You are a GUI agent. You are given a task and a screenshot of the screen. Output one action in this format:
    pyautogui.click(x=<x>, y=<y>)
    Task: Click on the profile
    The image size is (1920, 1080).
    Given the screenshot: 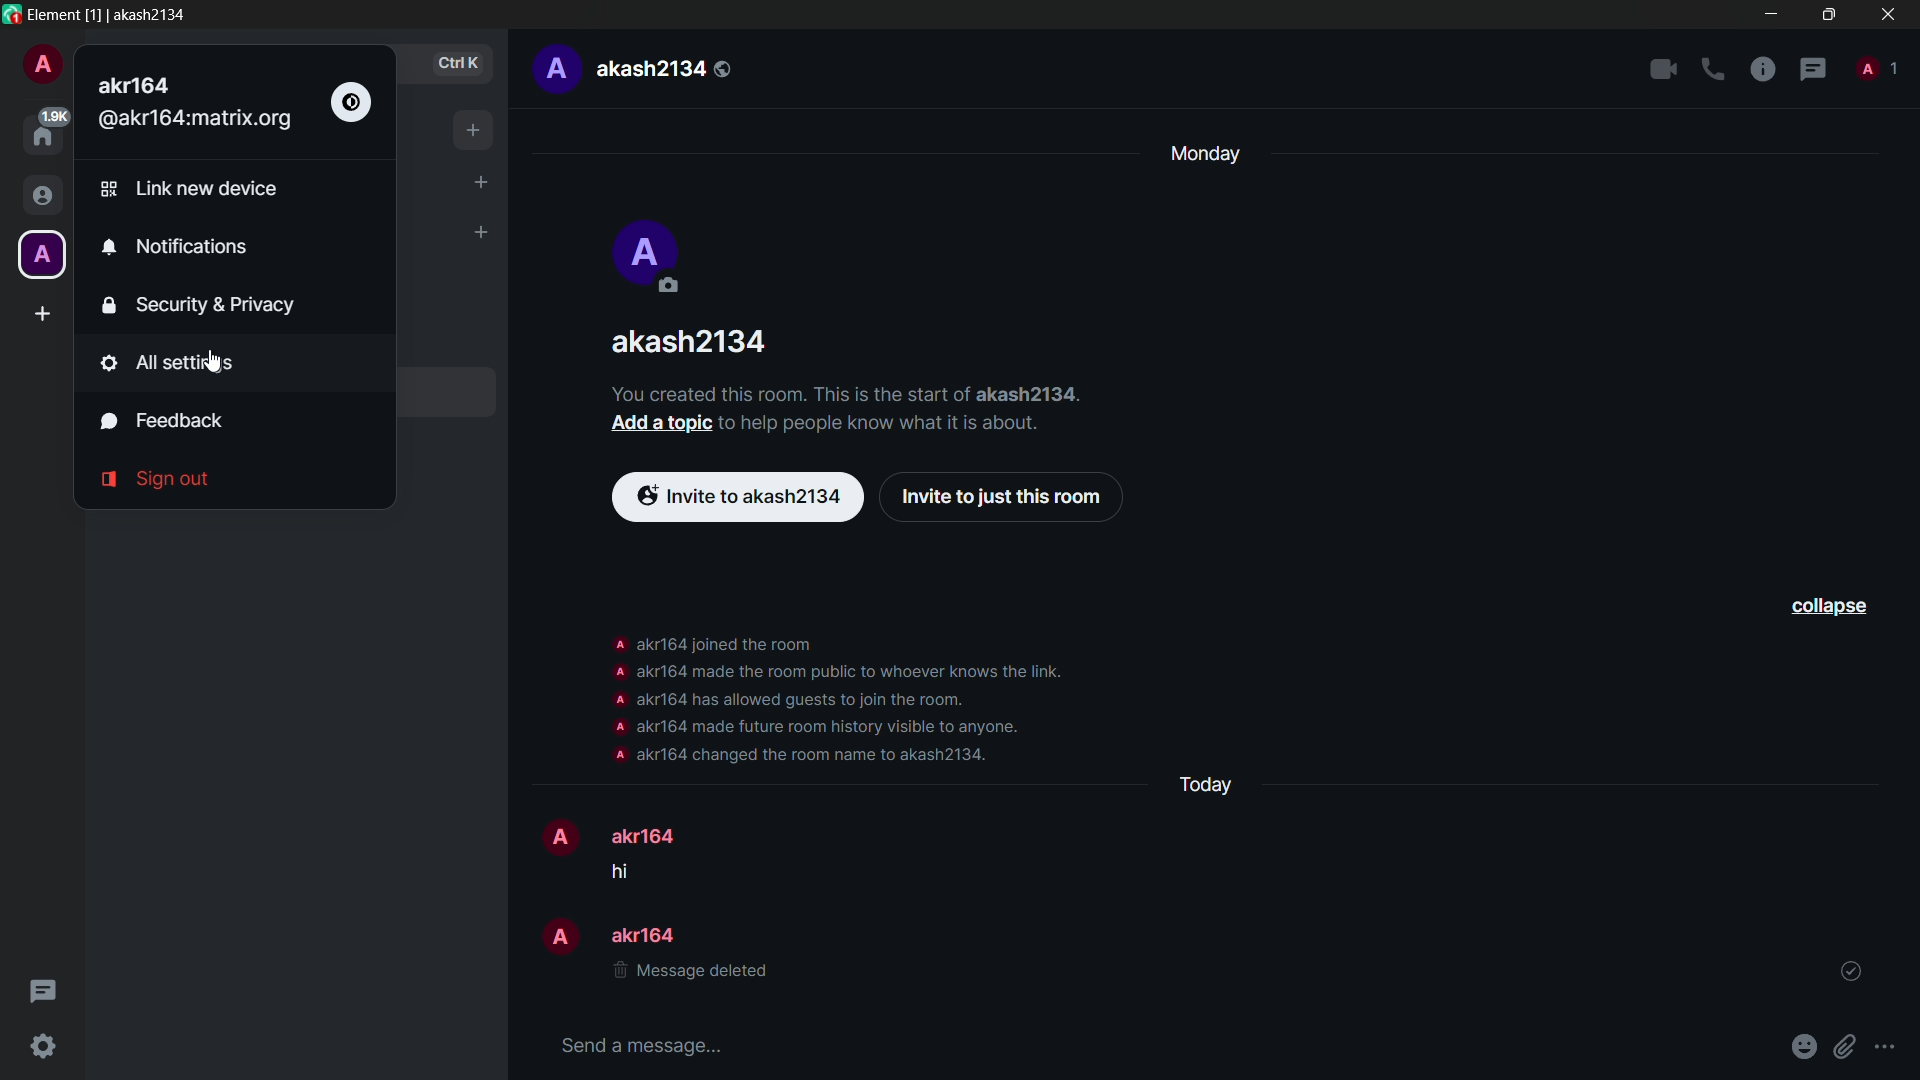 What is the action you would take?
    pyautogui.click(x=617, y=643)
    